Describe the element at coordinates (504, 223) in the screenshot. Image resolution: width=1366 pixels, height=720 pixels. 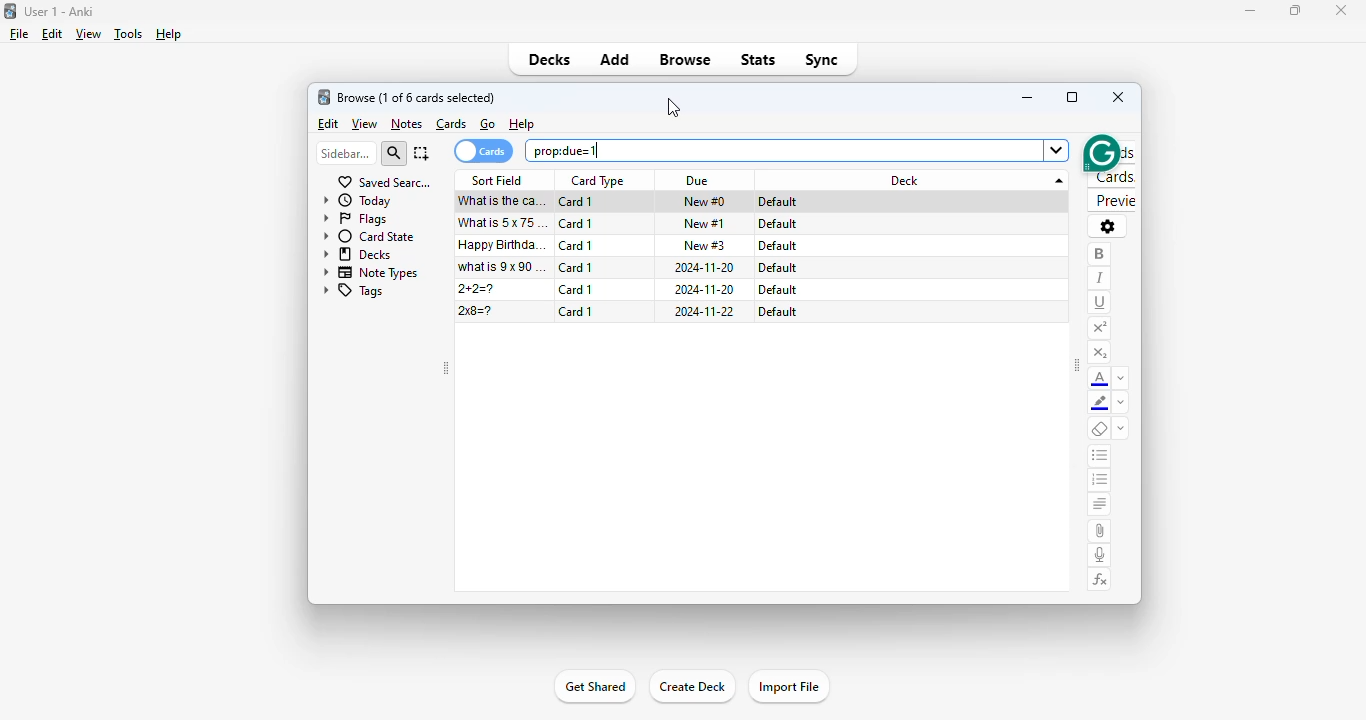
I see `what is 5x75=?` at that location.